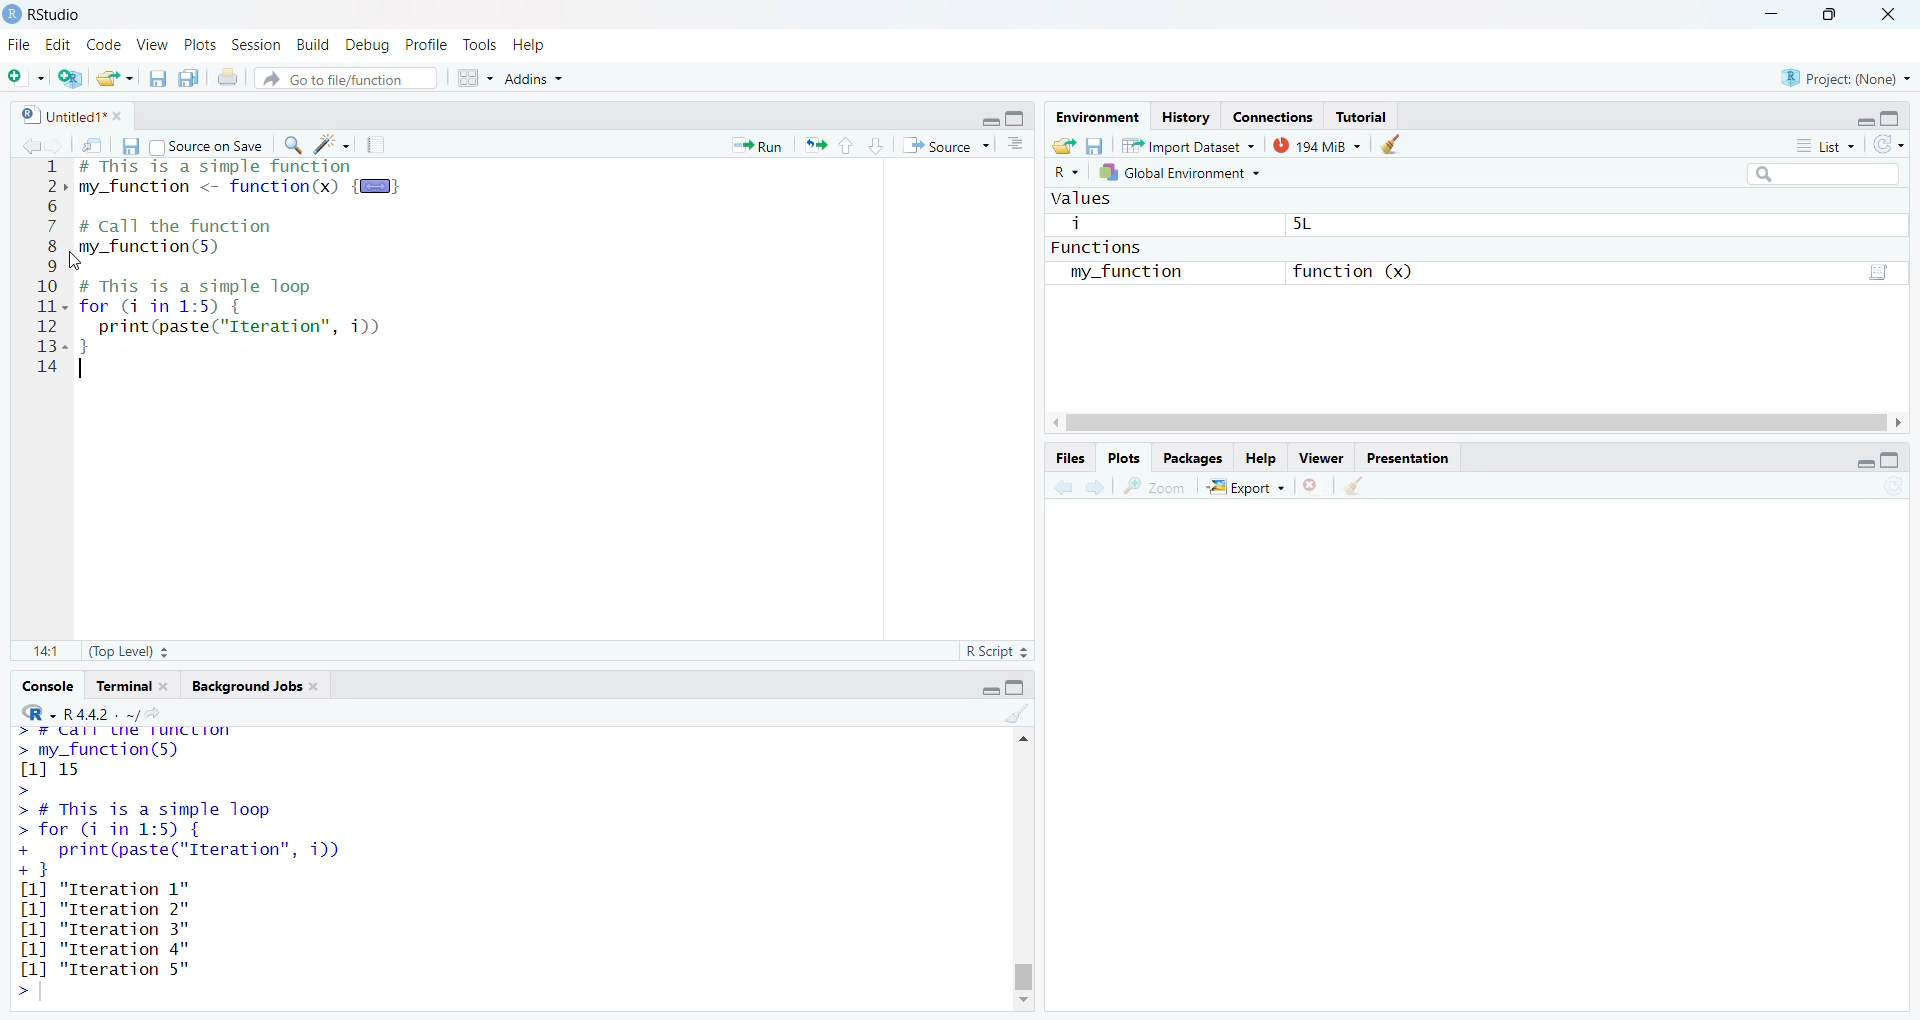  I want to click on go to file/function, so click(347, 76).